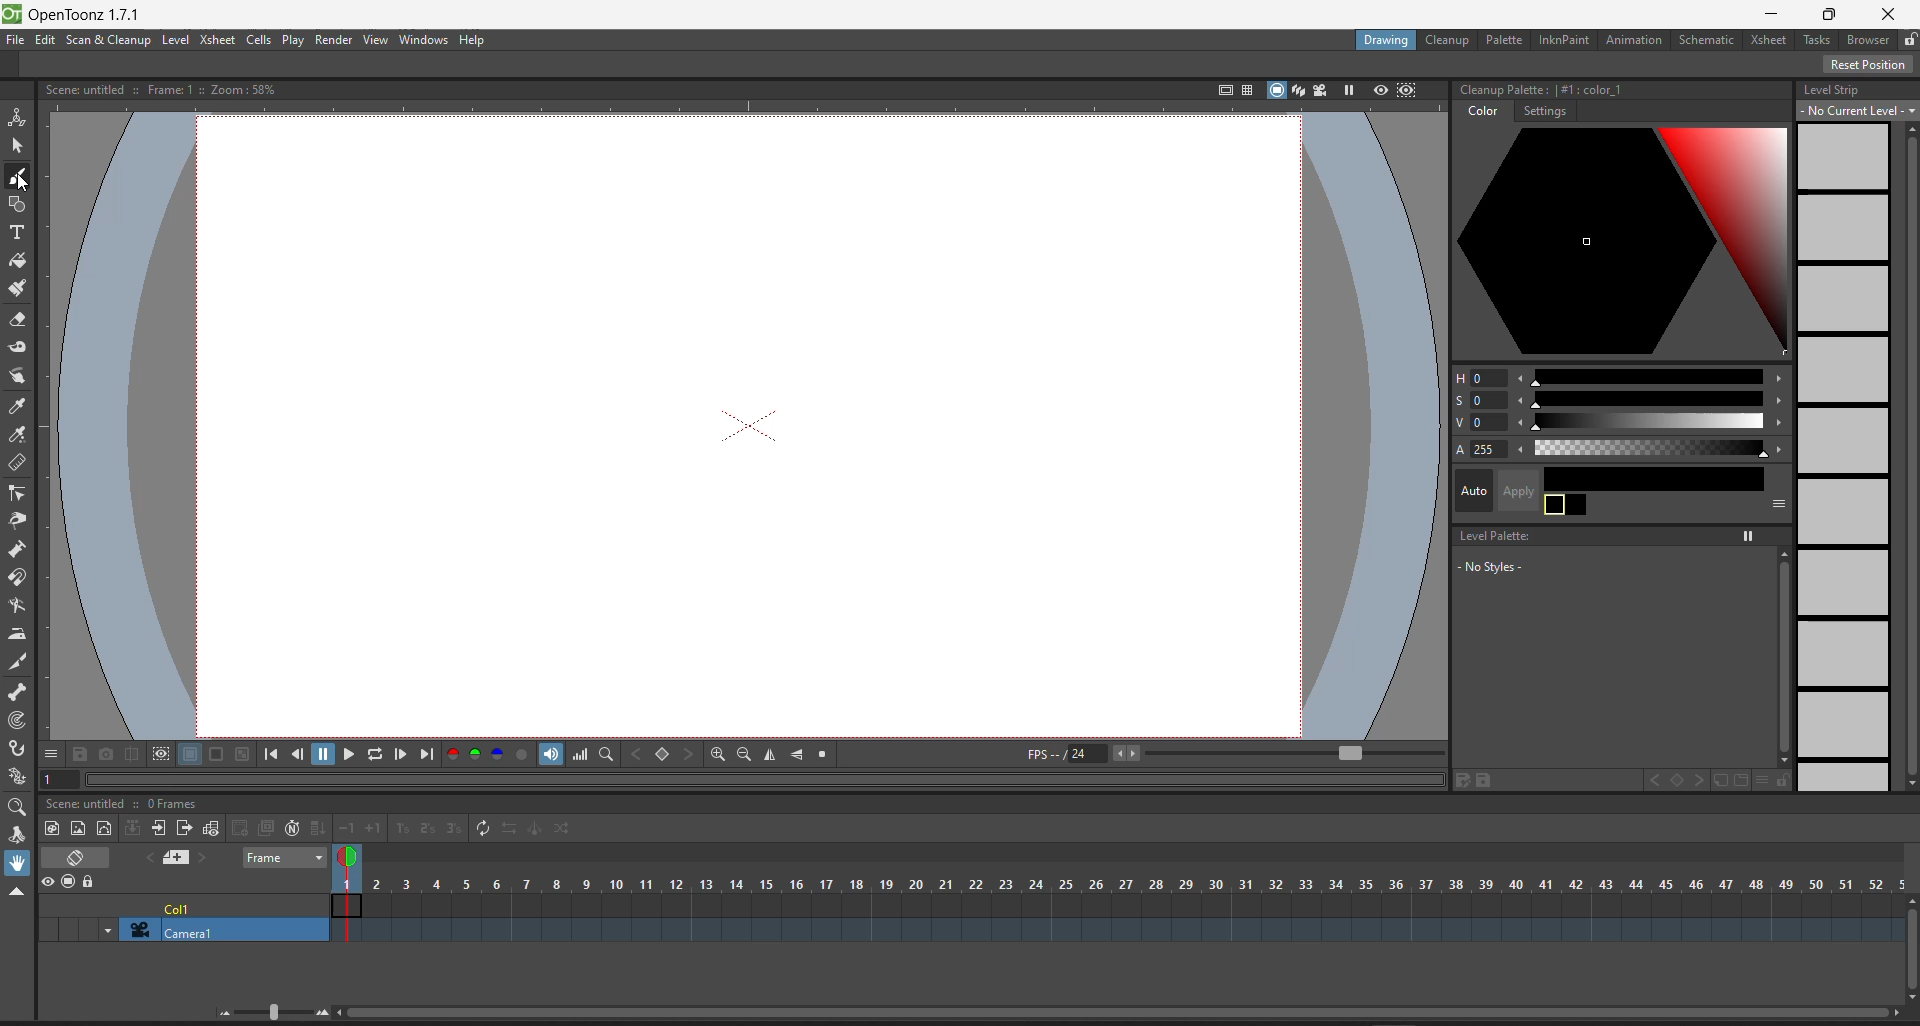 The height and width of the screenshot is (1026, 1920). What do you see at coordinates (1068, 752) in the screenshot?
I see `frames per second` at bounding box center [1068, 752].